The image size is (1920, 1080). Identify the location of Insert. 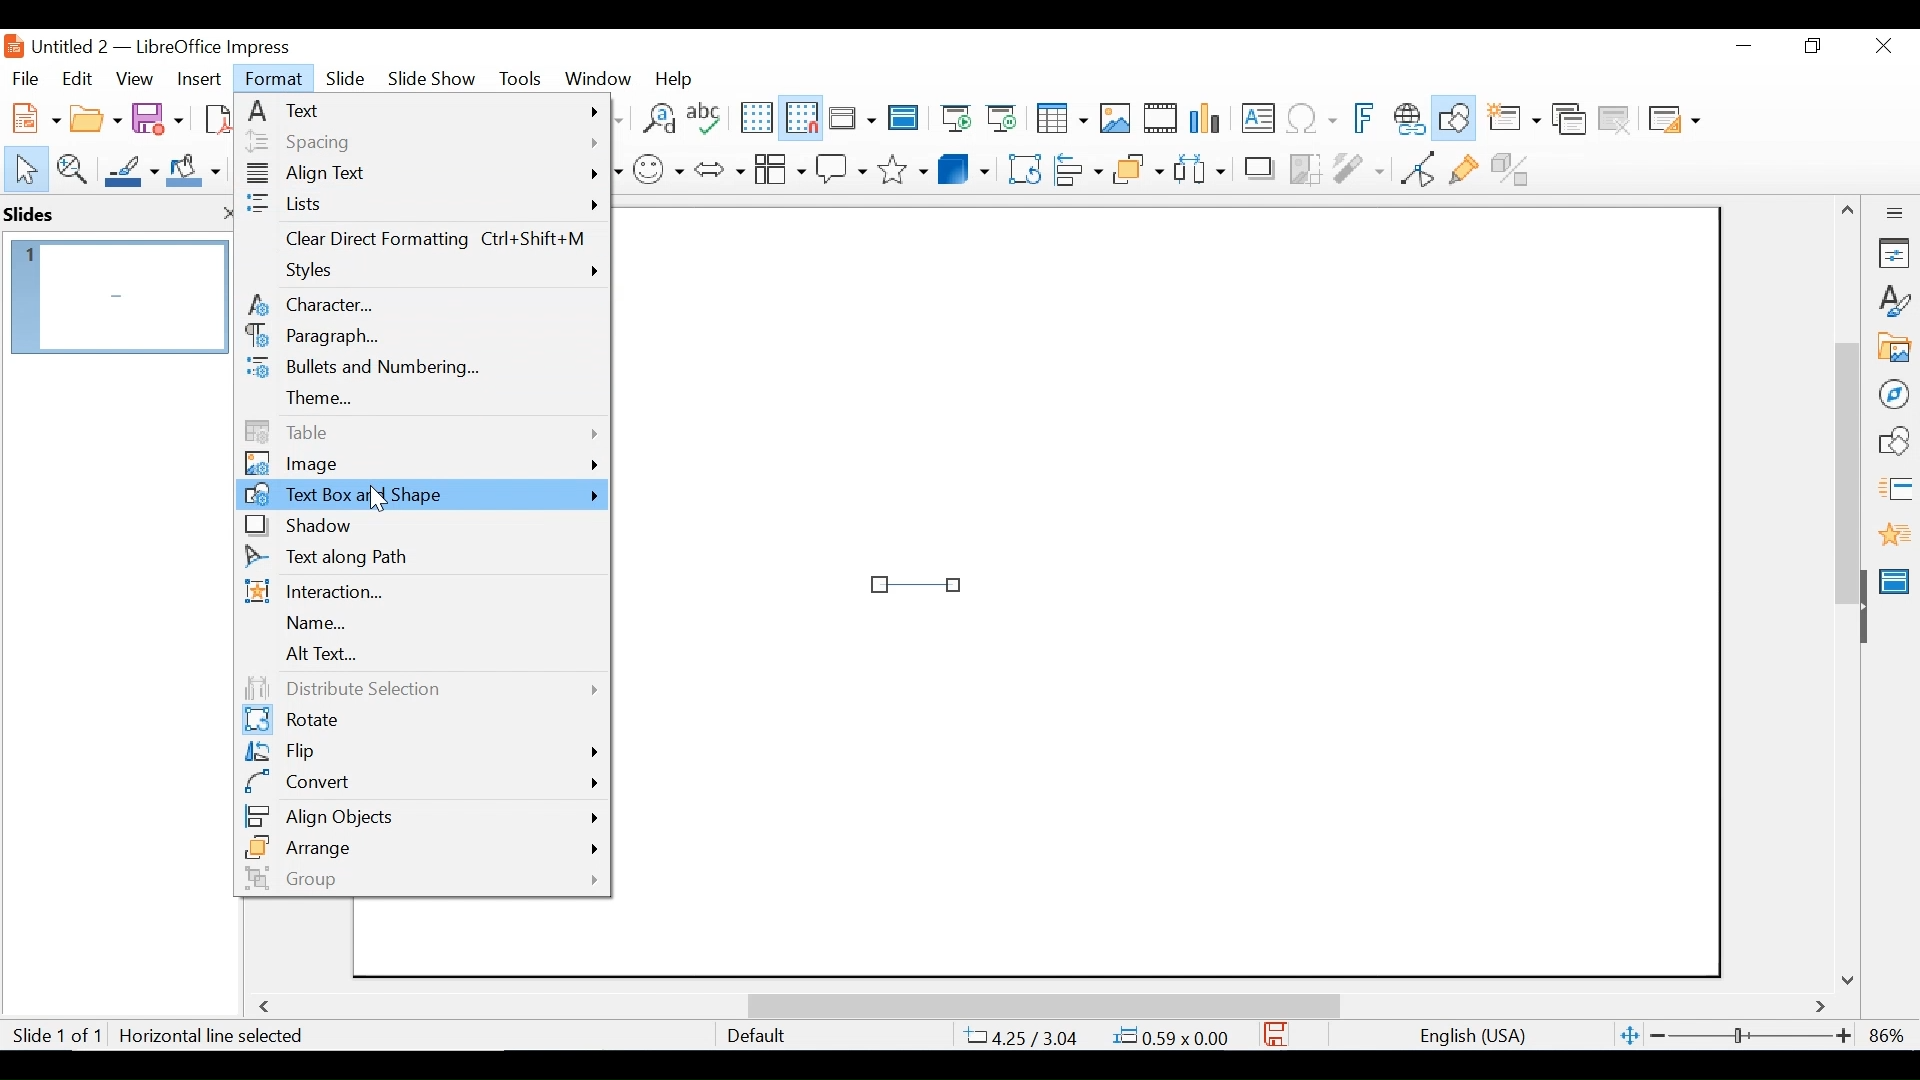
(197, 79).